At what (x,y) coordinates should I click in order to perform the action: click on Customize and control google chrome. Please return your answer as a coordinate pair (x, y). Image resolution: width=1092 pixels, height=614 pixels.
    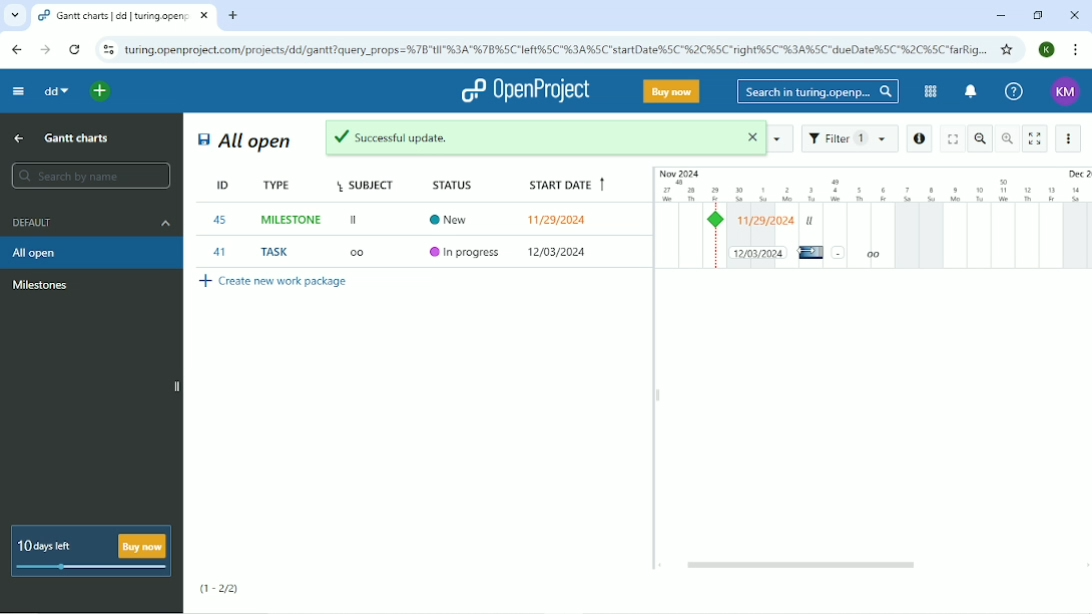
    Looking at the image, I should click on (1076, 51).